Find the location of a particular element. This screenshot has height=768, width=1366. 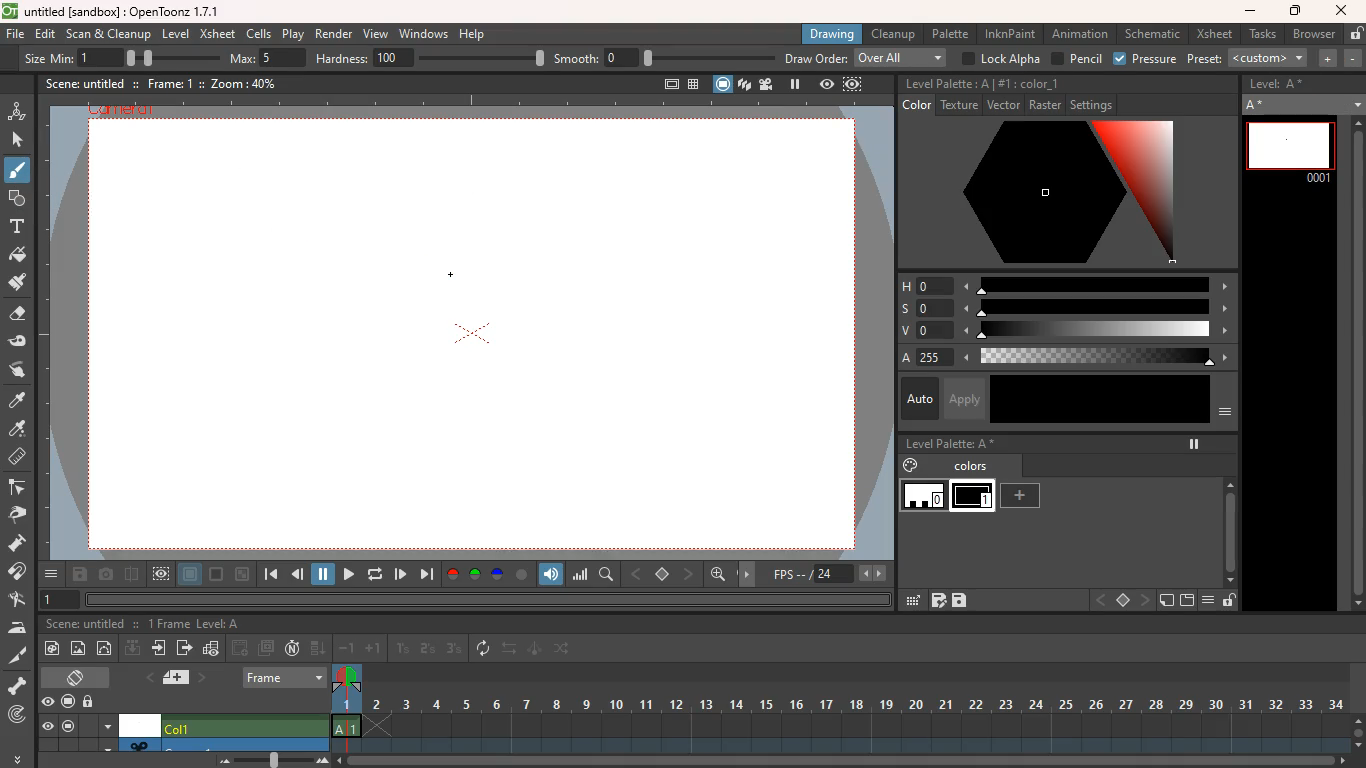

tasks is located at coordinates (1260, 35).